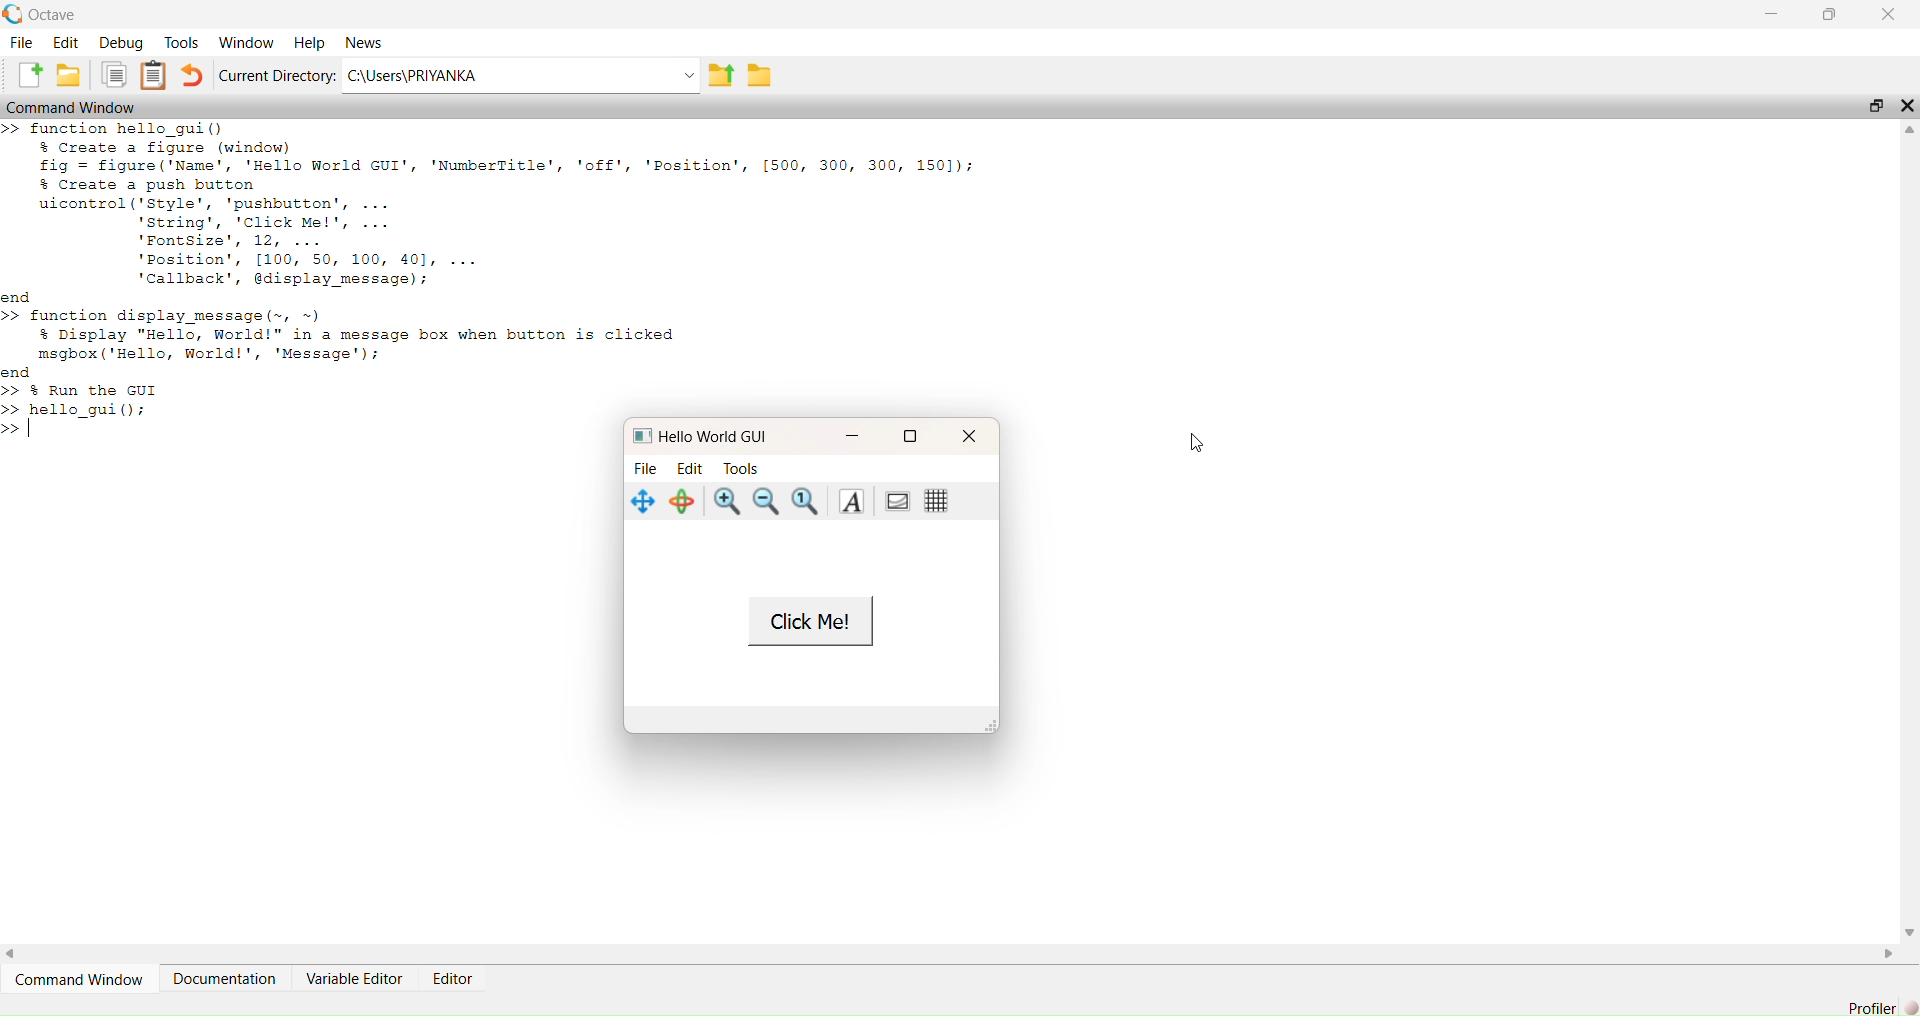 This screenshot has height=1016, width=1920. Describe the element at coordinates (850, 434) in the screenshot. I see `minimise` at that location.